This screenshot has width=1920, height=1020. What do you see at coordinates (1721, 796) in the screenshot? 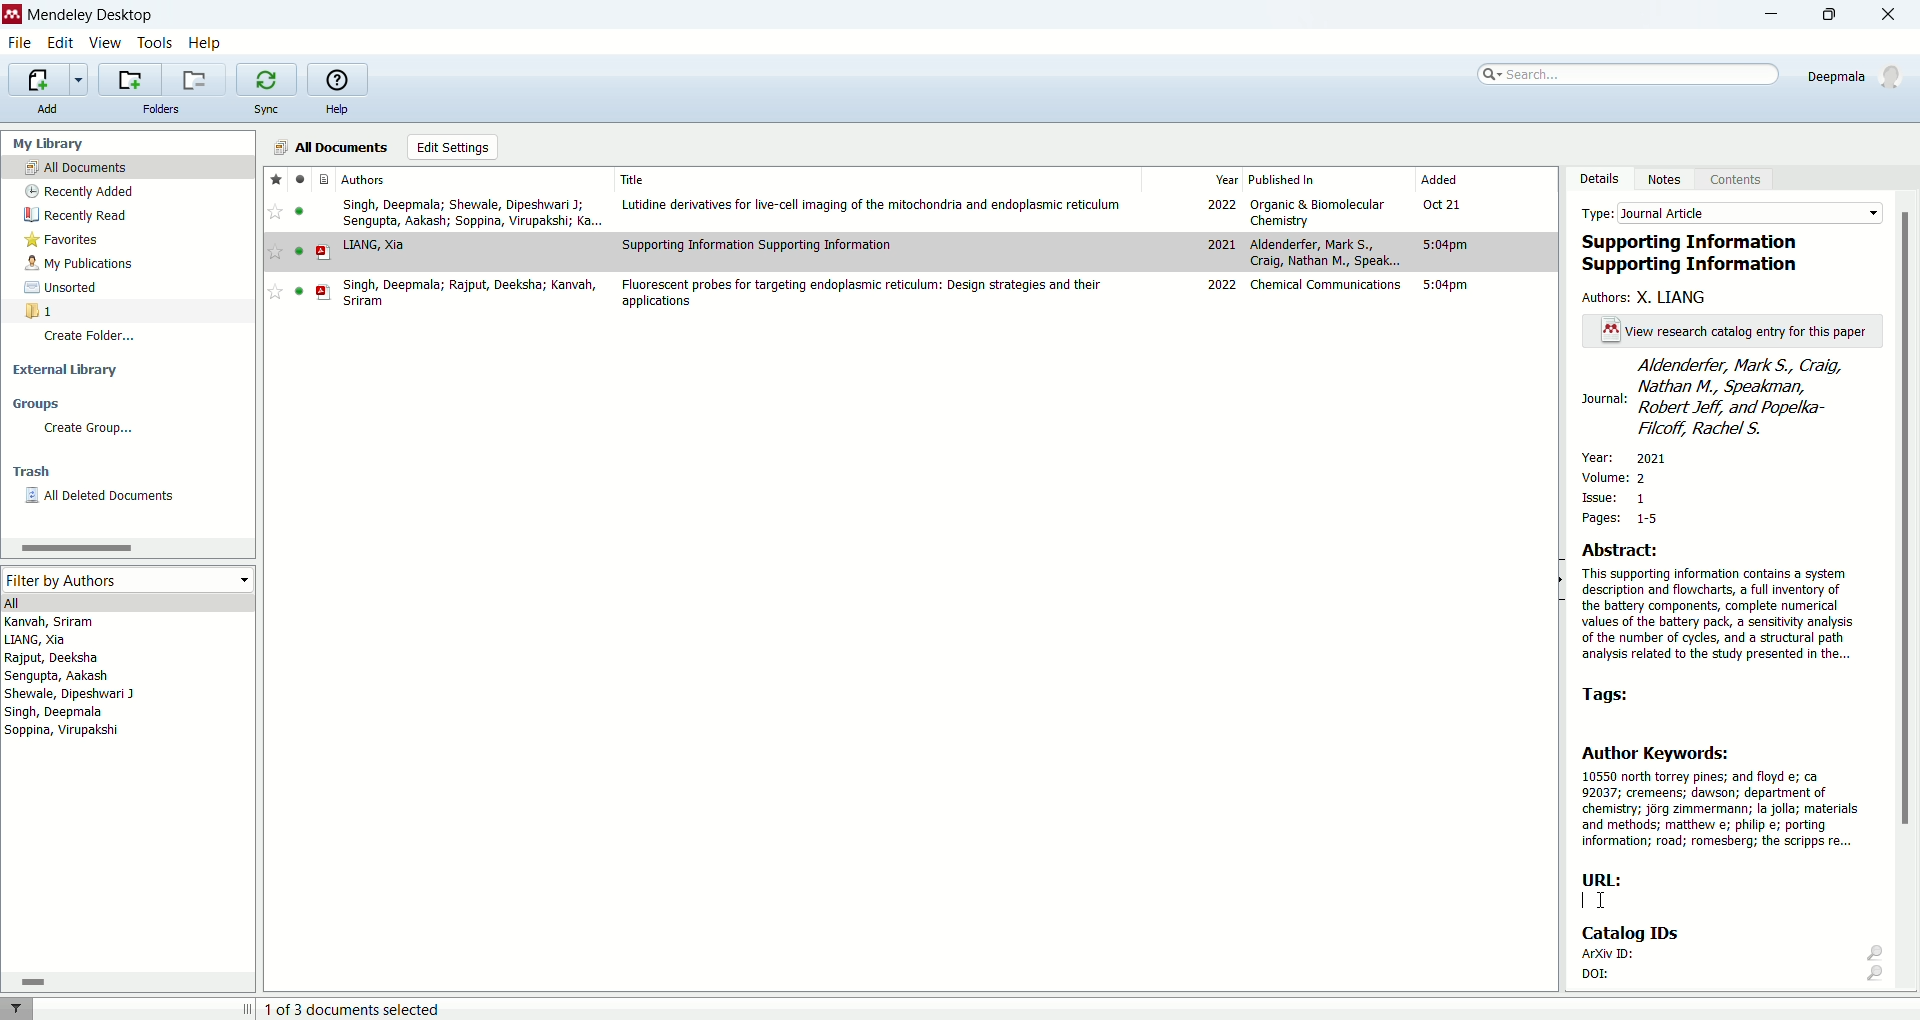
I see `Author Keywords:10550 north torrey pines; and floyd e; ca92037; cremeens; dawson; department of chemistry; jorg Zimmermann; la jolla; materials and methods; matthew e; philip e; porting information; road; romesberg; the scripps re...` at bounding box center [1721, 796].